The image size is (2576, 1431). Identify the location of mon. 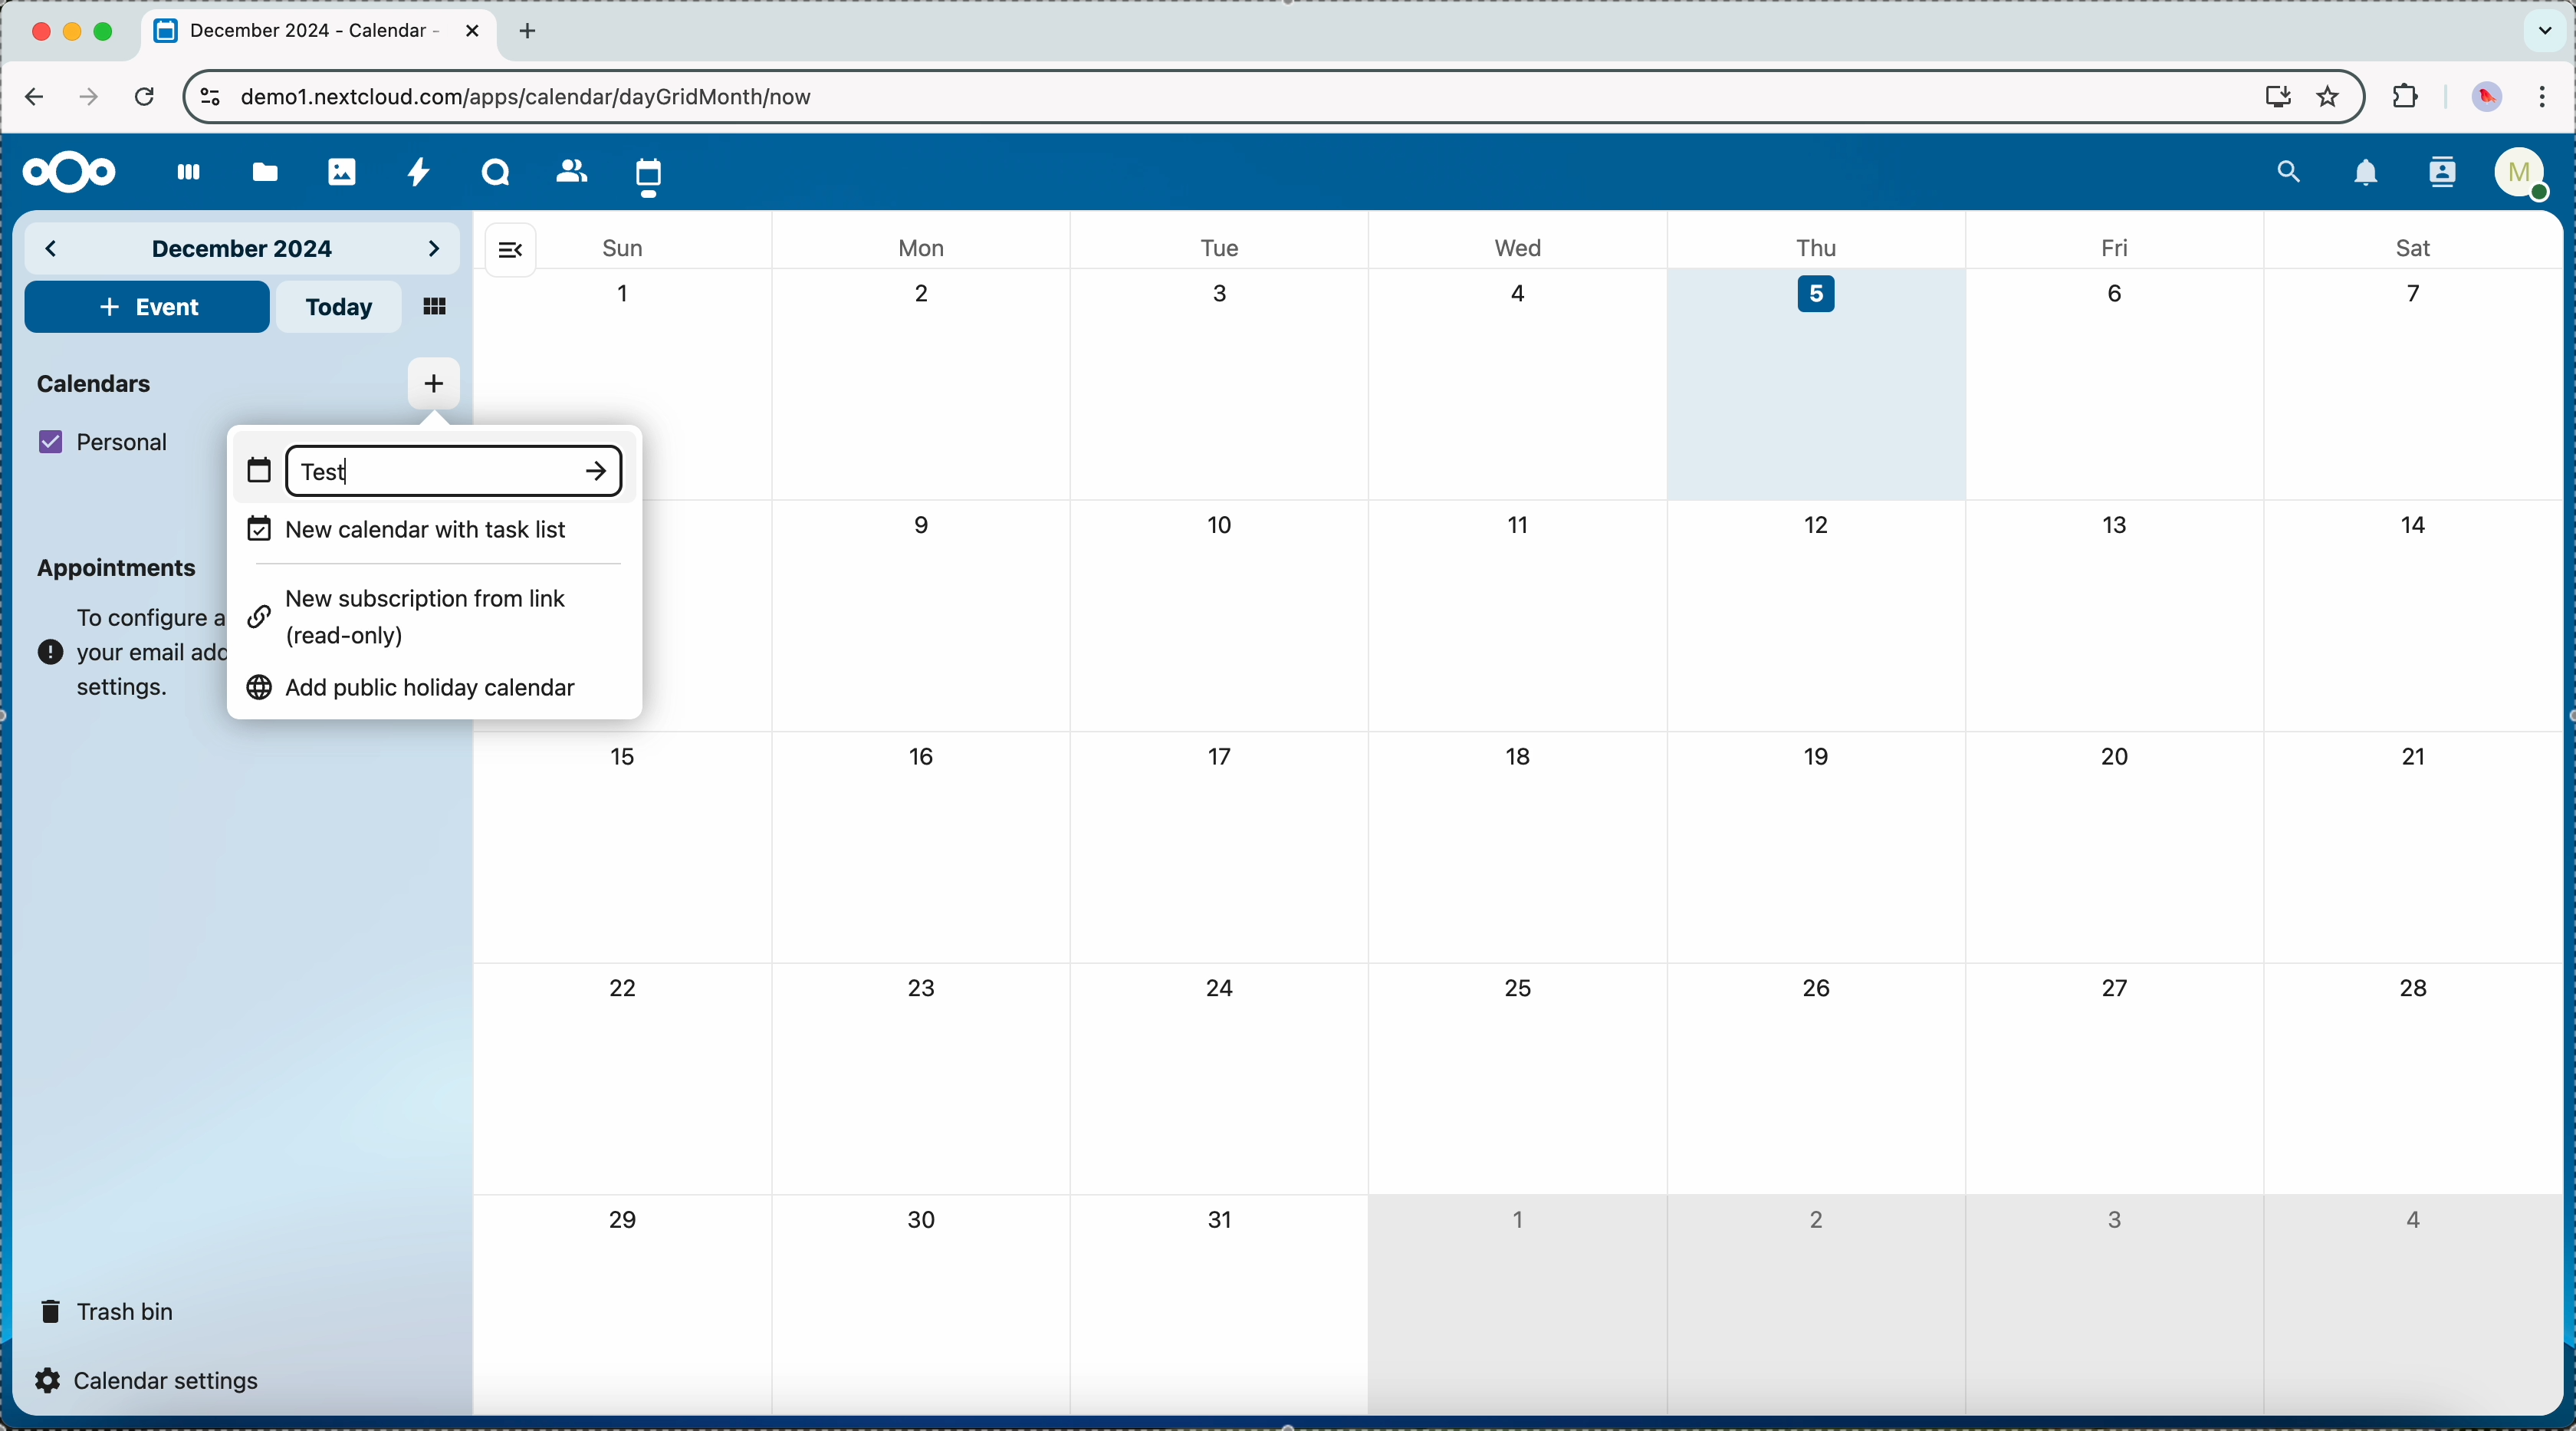
(924, 241).